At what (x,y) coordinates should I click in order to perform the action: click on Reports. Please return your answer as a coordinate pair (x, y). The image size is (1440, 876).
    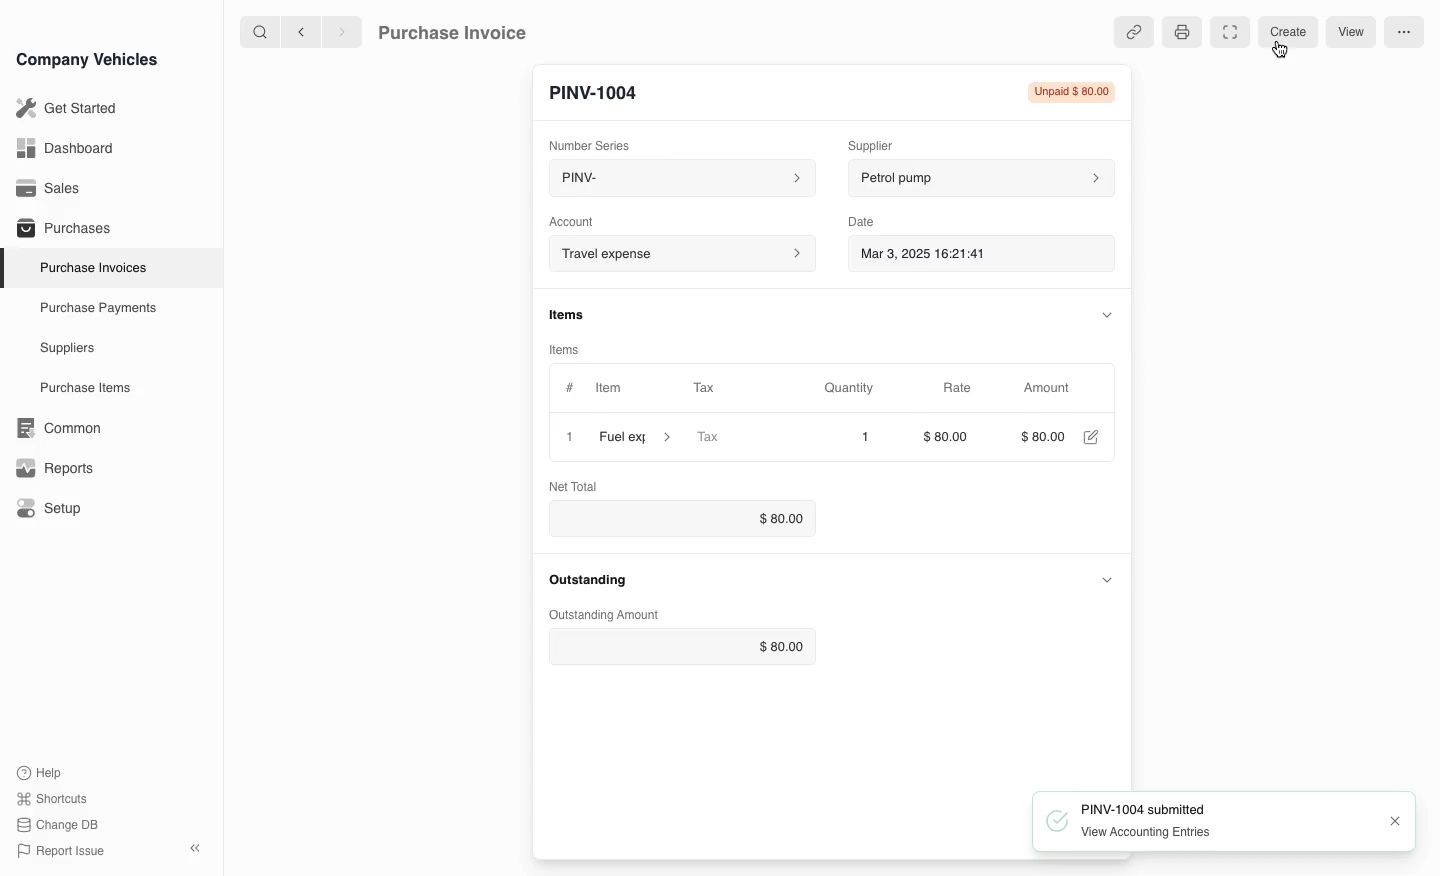
    Looking at the image, I should click on (55, 468).